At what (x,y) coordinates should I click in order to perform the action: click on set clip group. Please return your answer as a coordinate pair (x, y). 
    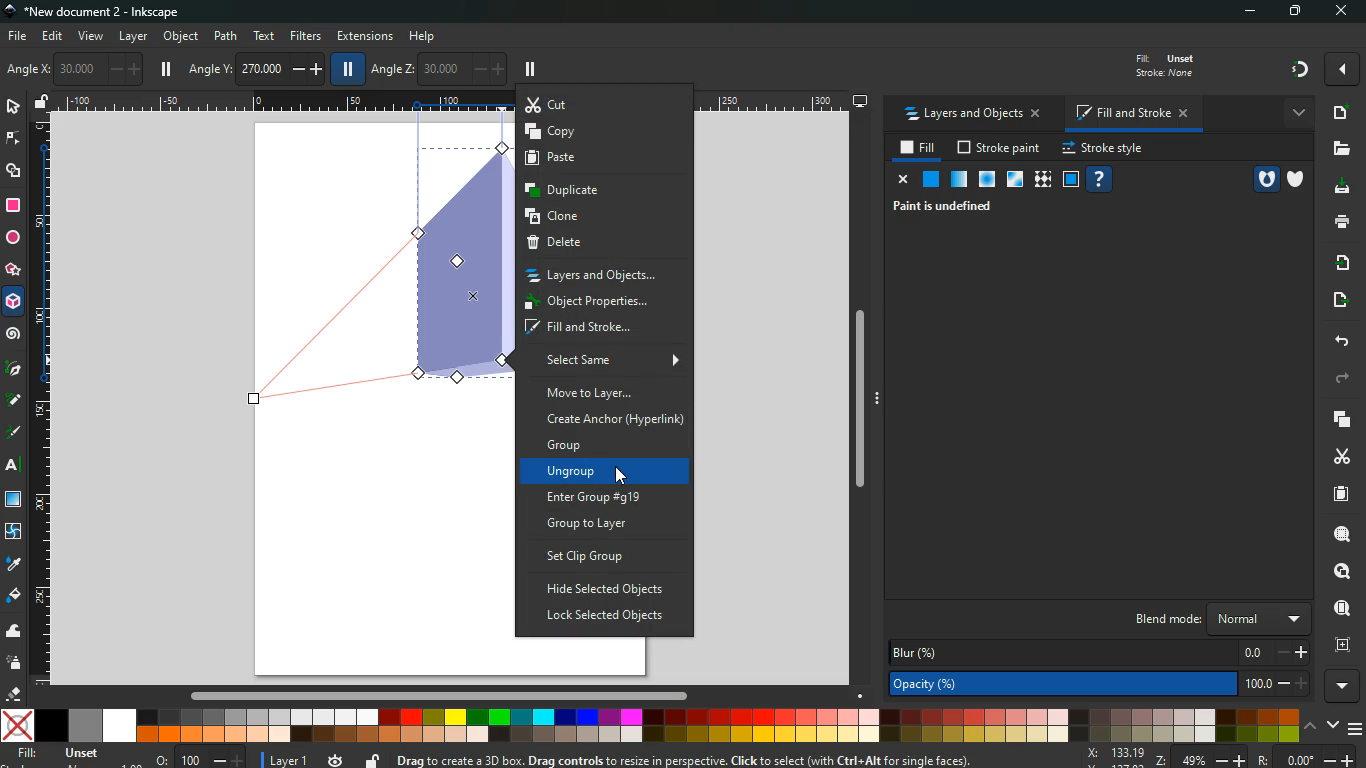
    Looking at the image, I should click on (607, 557).